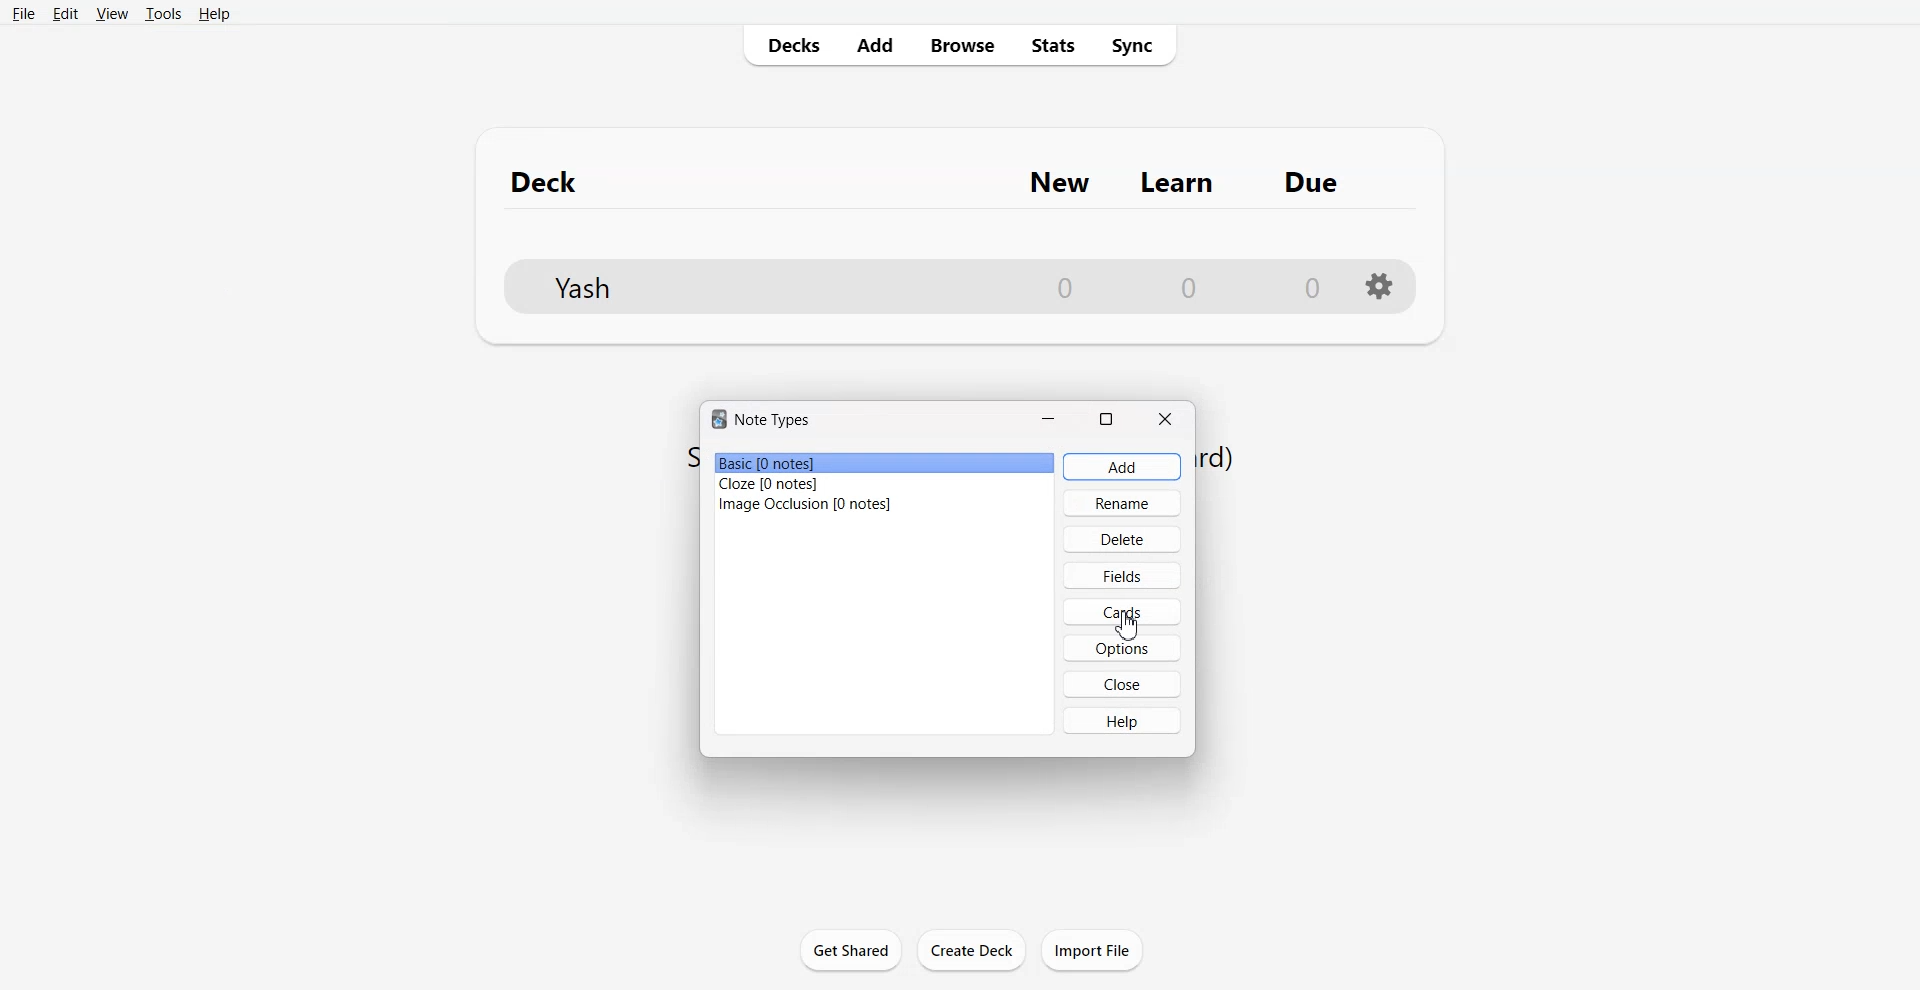 The width and height of the screenshot is (1920, 990). I want to click on Learn, so click(1180, 183).